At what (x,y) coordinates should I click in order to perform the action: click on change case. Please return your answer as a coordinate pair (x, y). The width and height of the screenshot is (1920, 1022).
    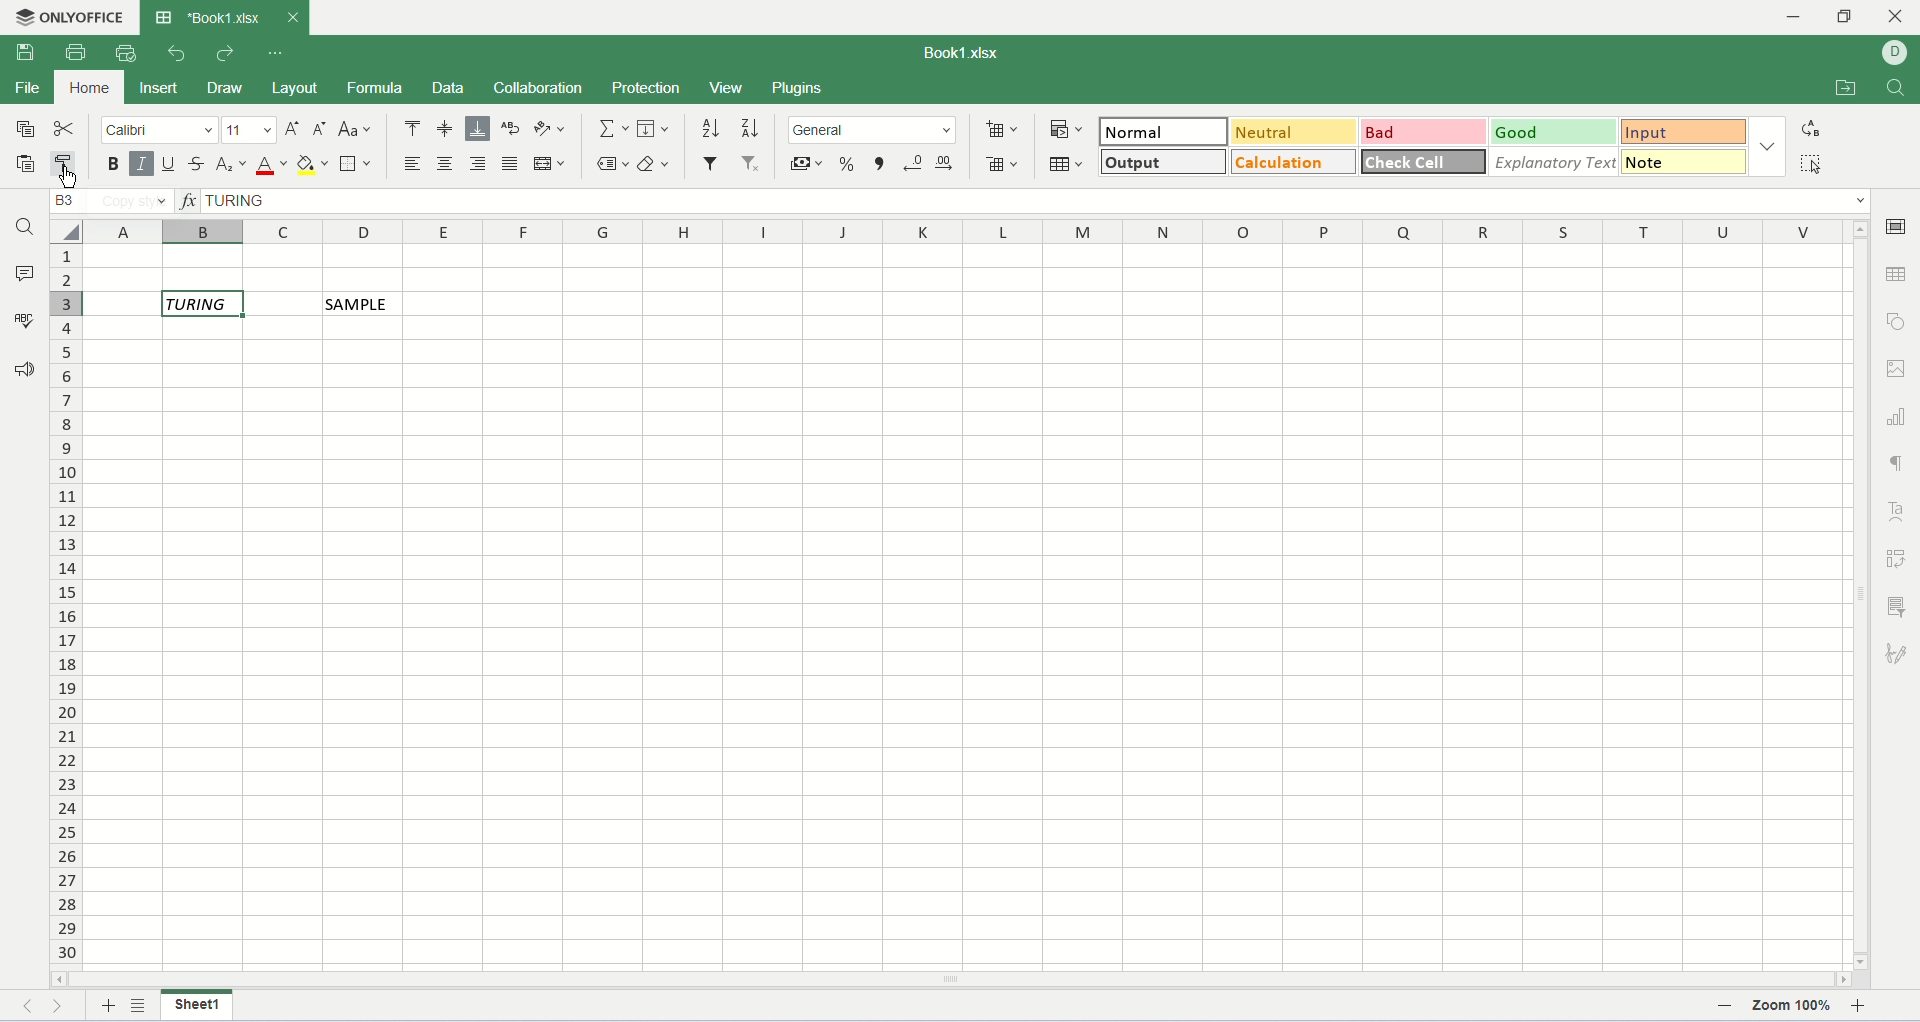
    Looking at the image, I should click on (354, 128).